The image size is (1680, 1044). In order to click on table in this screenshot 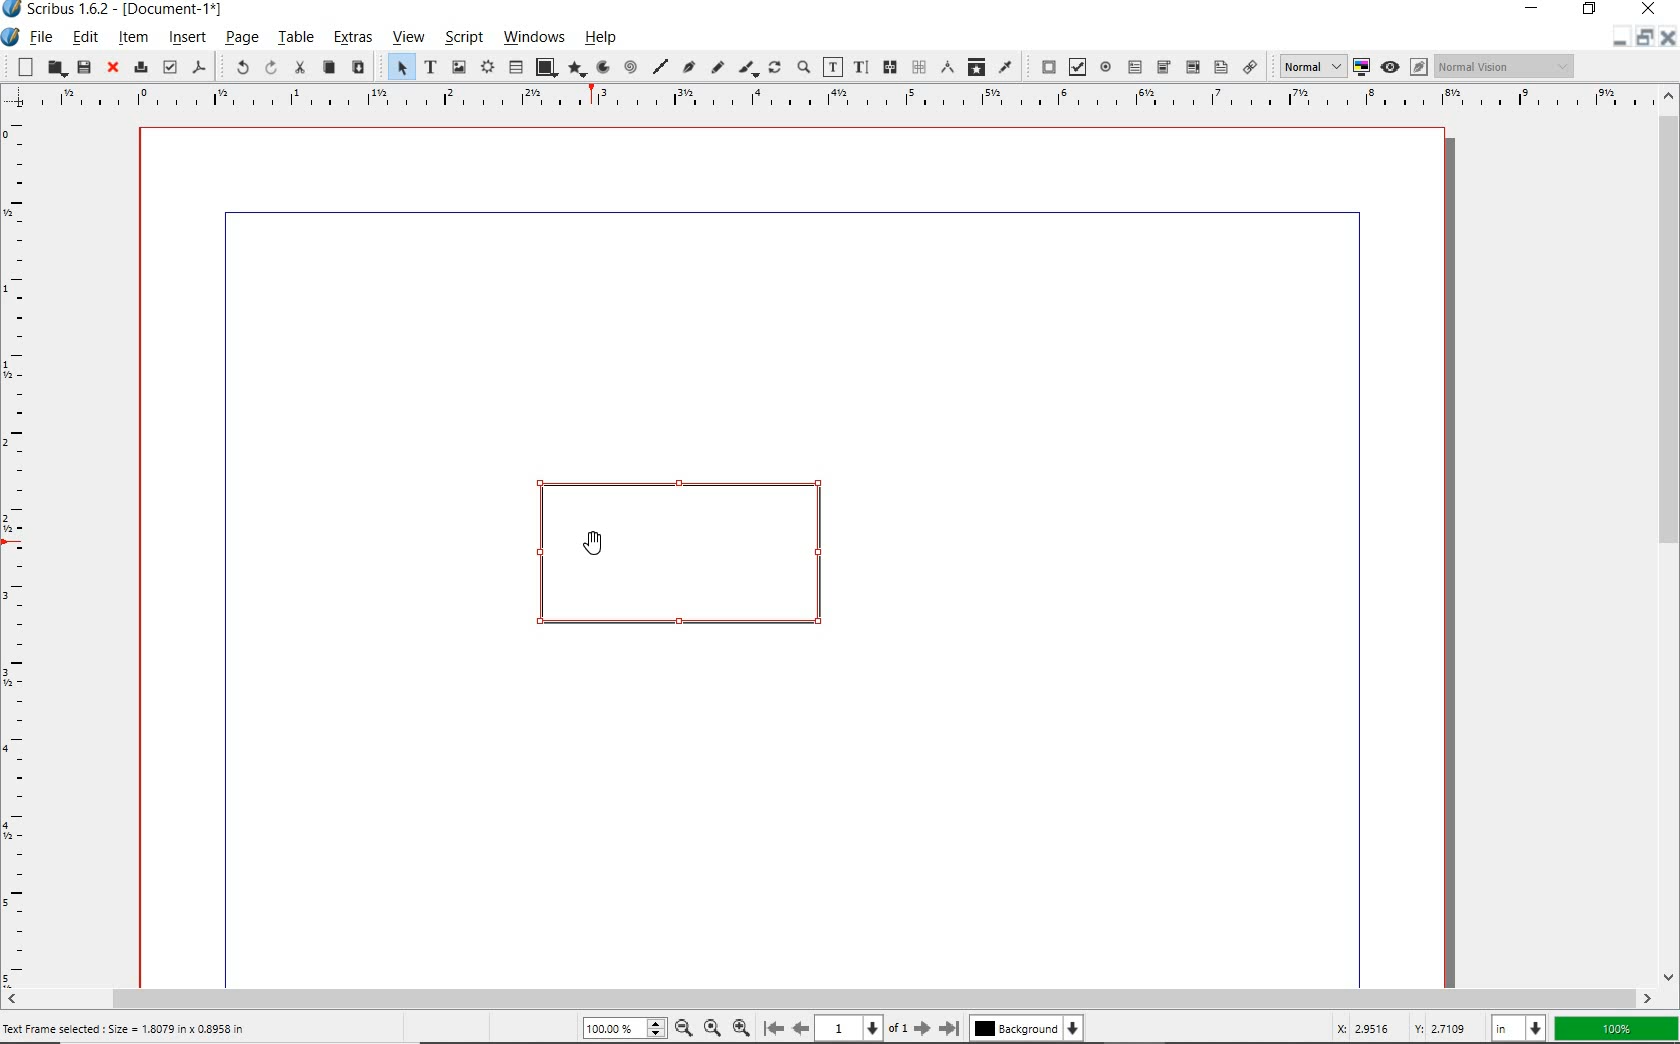, I will do `click(515, 68)`.